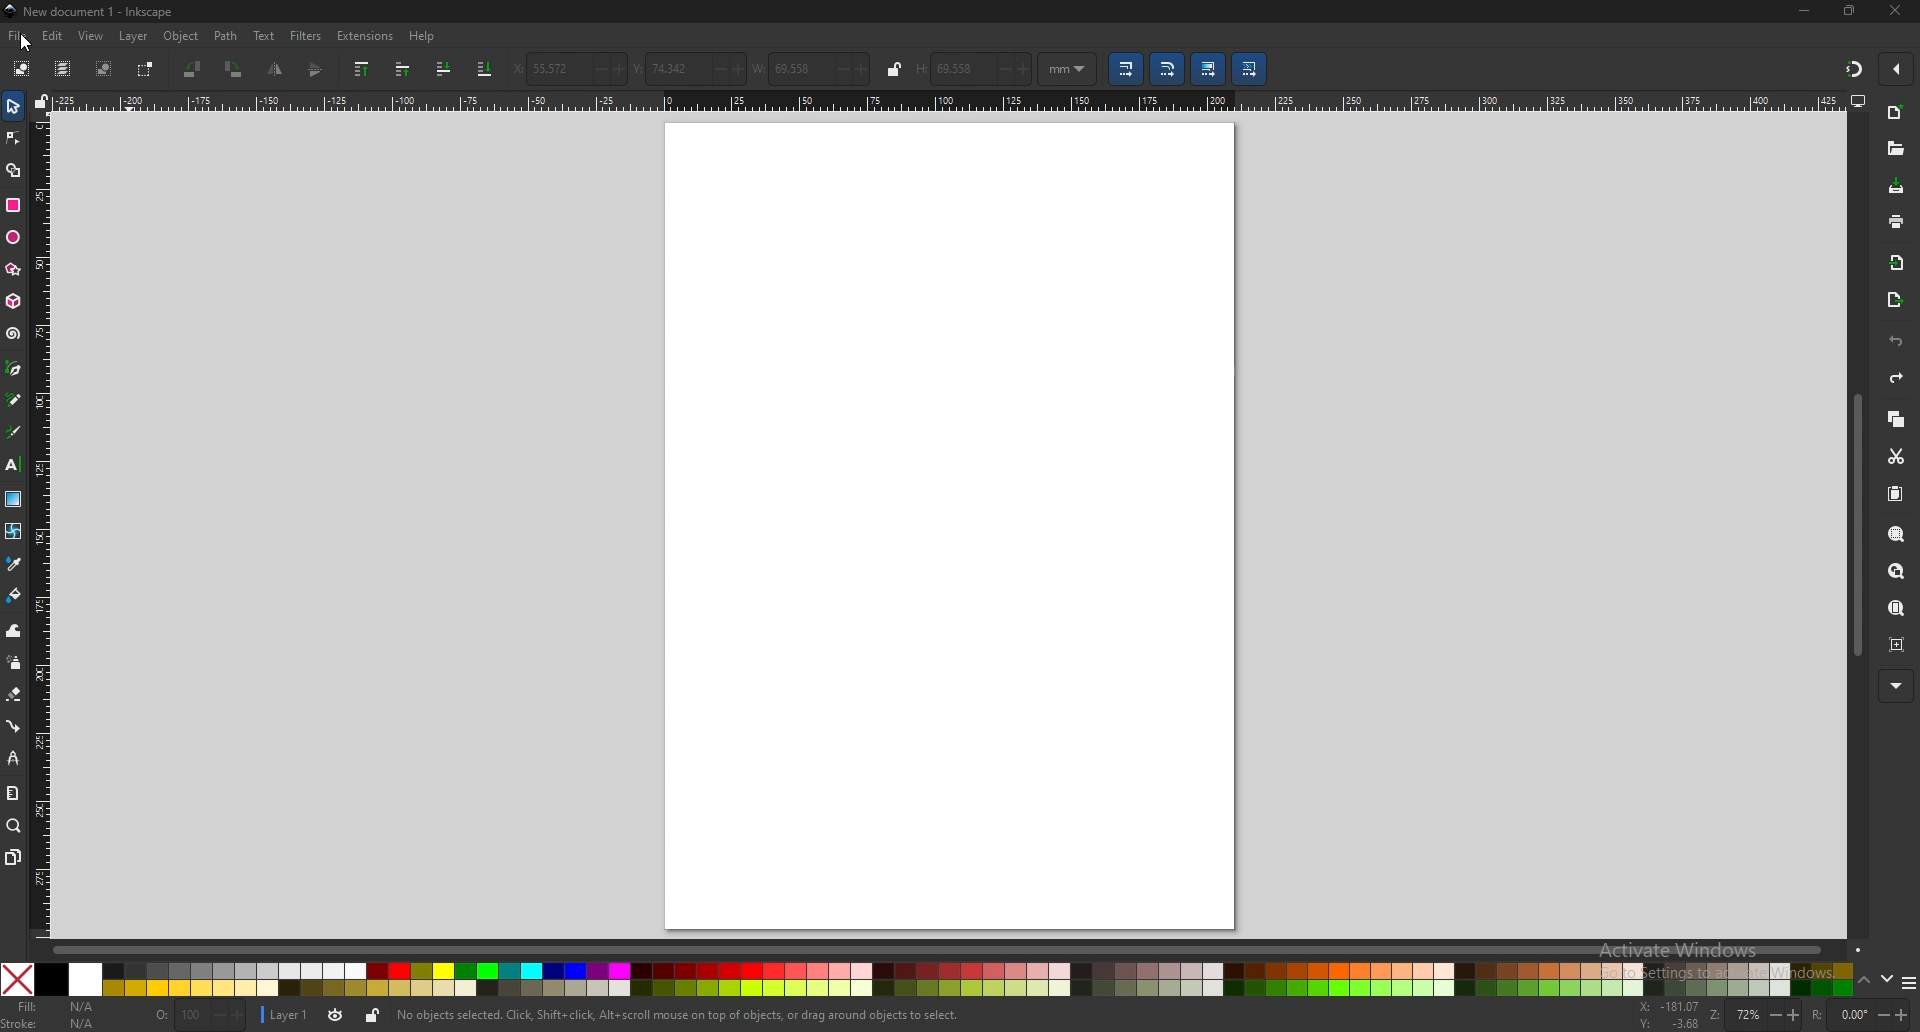  What do you see at coordinates (24, 43) in the screenshot?
I see `Cursor` at bounding box center [24, 43].